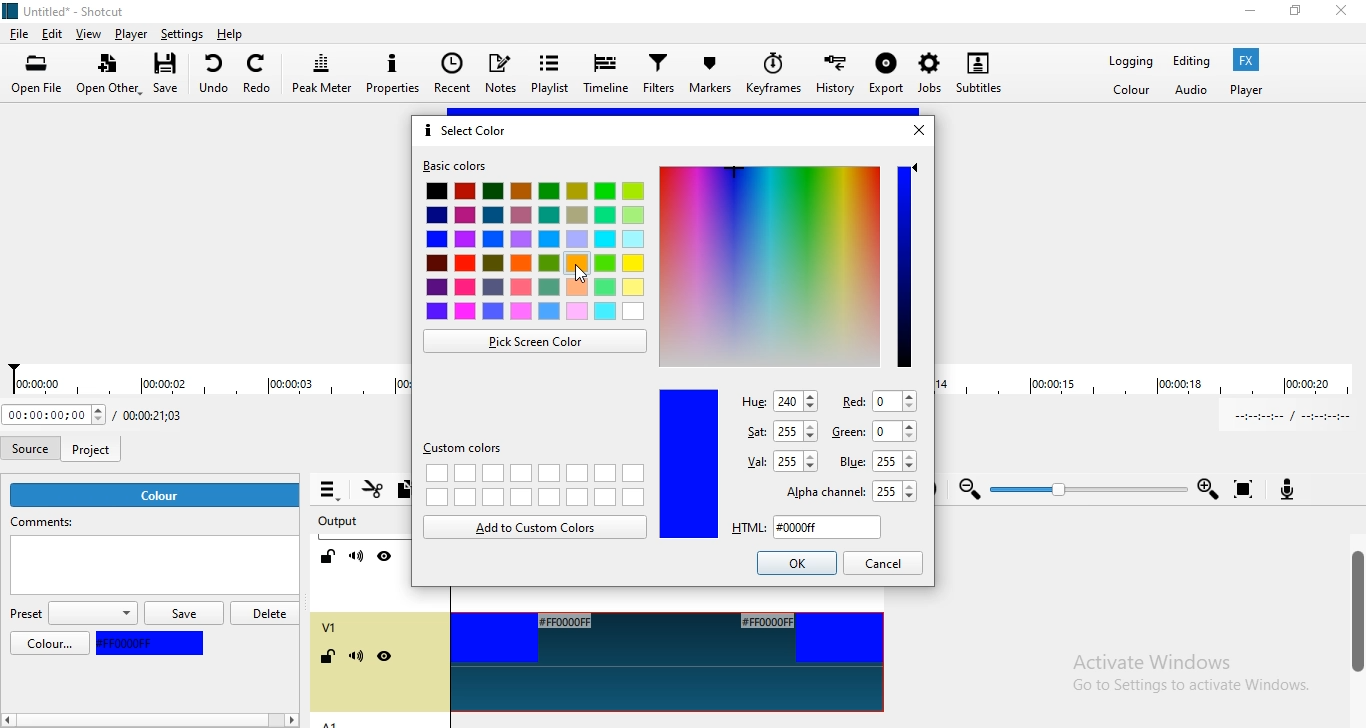 This screenshot has height=728, width=1366. I want to click on cancel, so click(885, 563).